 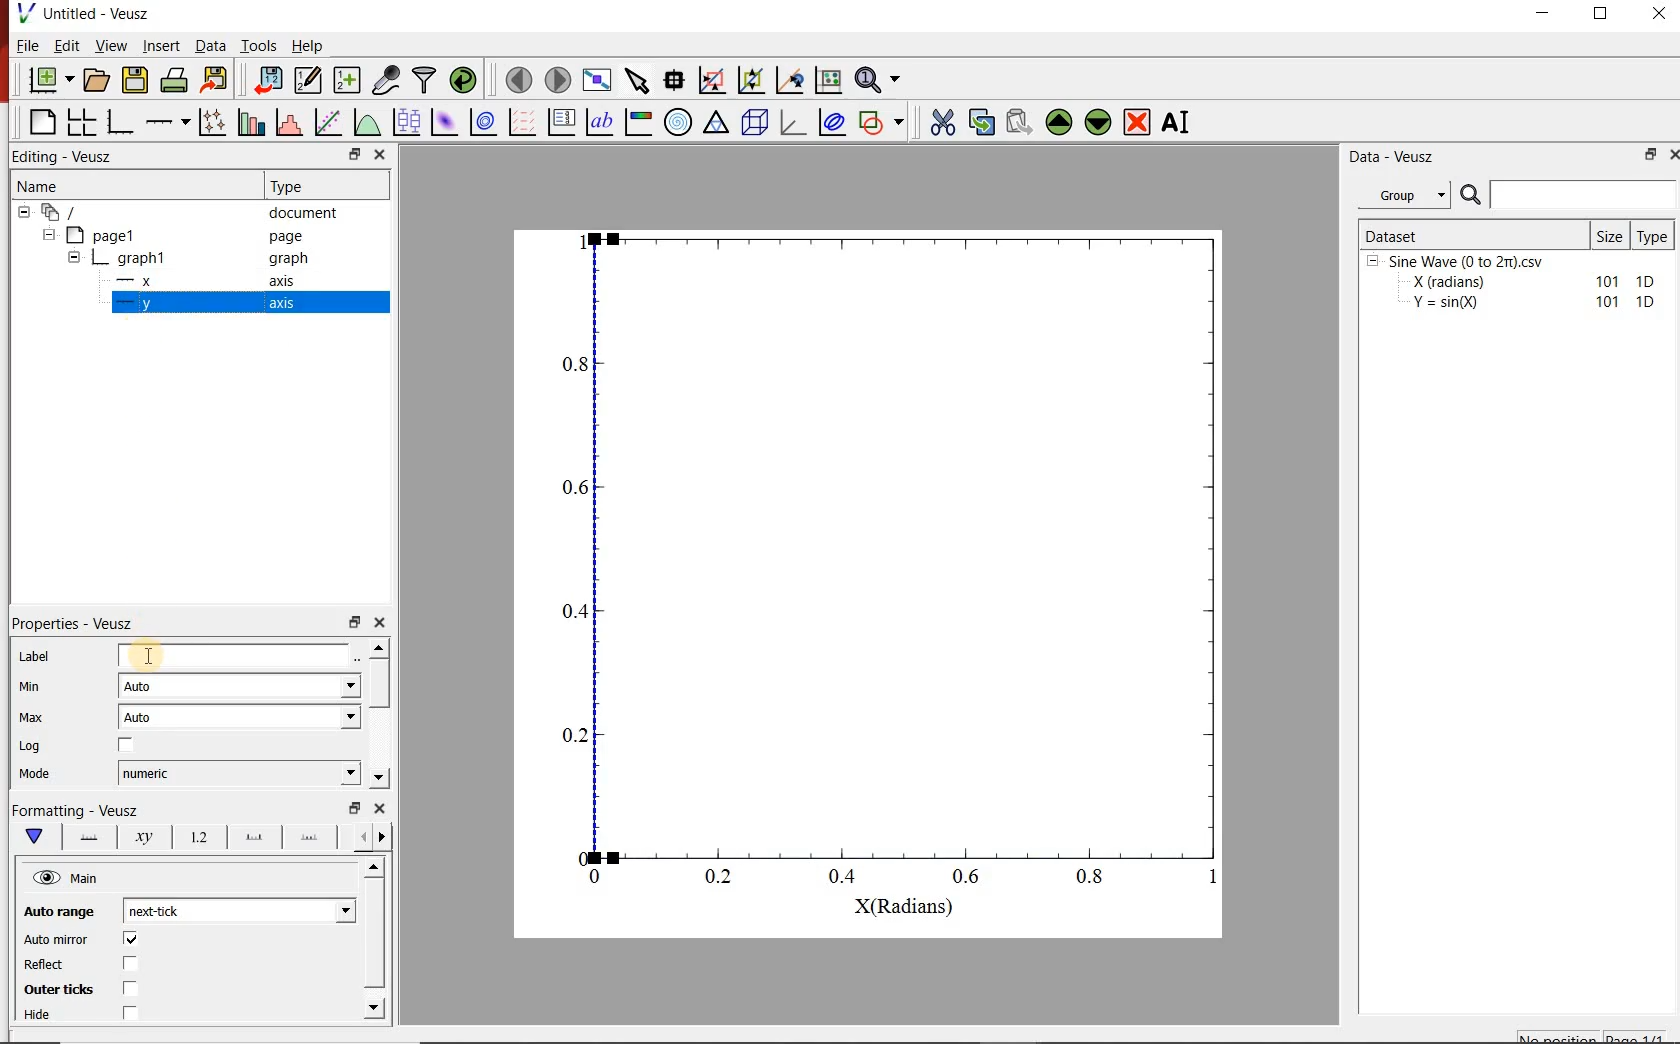 What do you see at coordinates (680, 122) in the screenshot?
I see `Polar graph` at bounding box center [680, 122].